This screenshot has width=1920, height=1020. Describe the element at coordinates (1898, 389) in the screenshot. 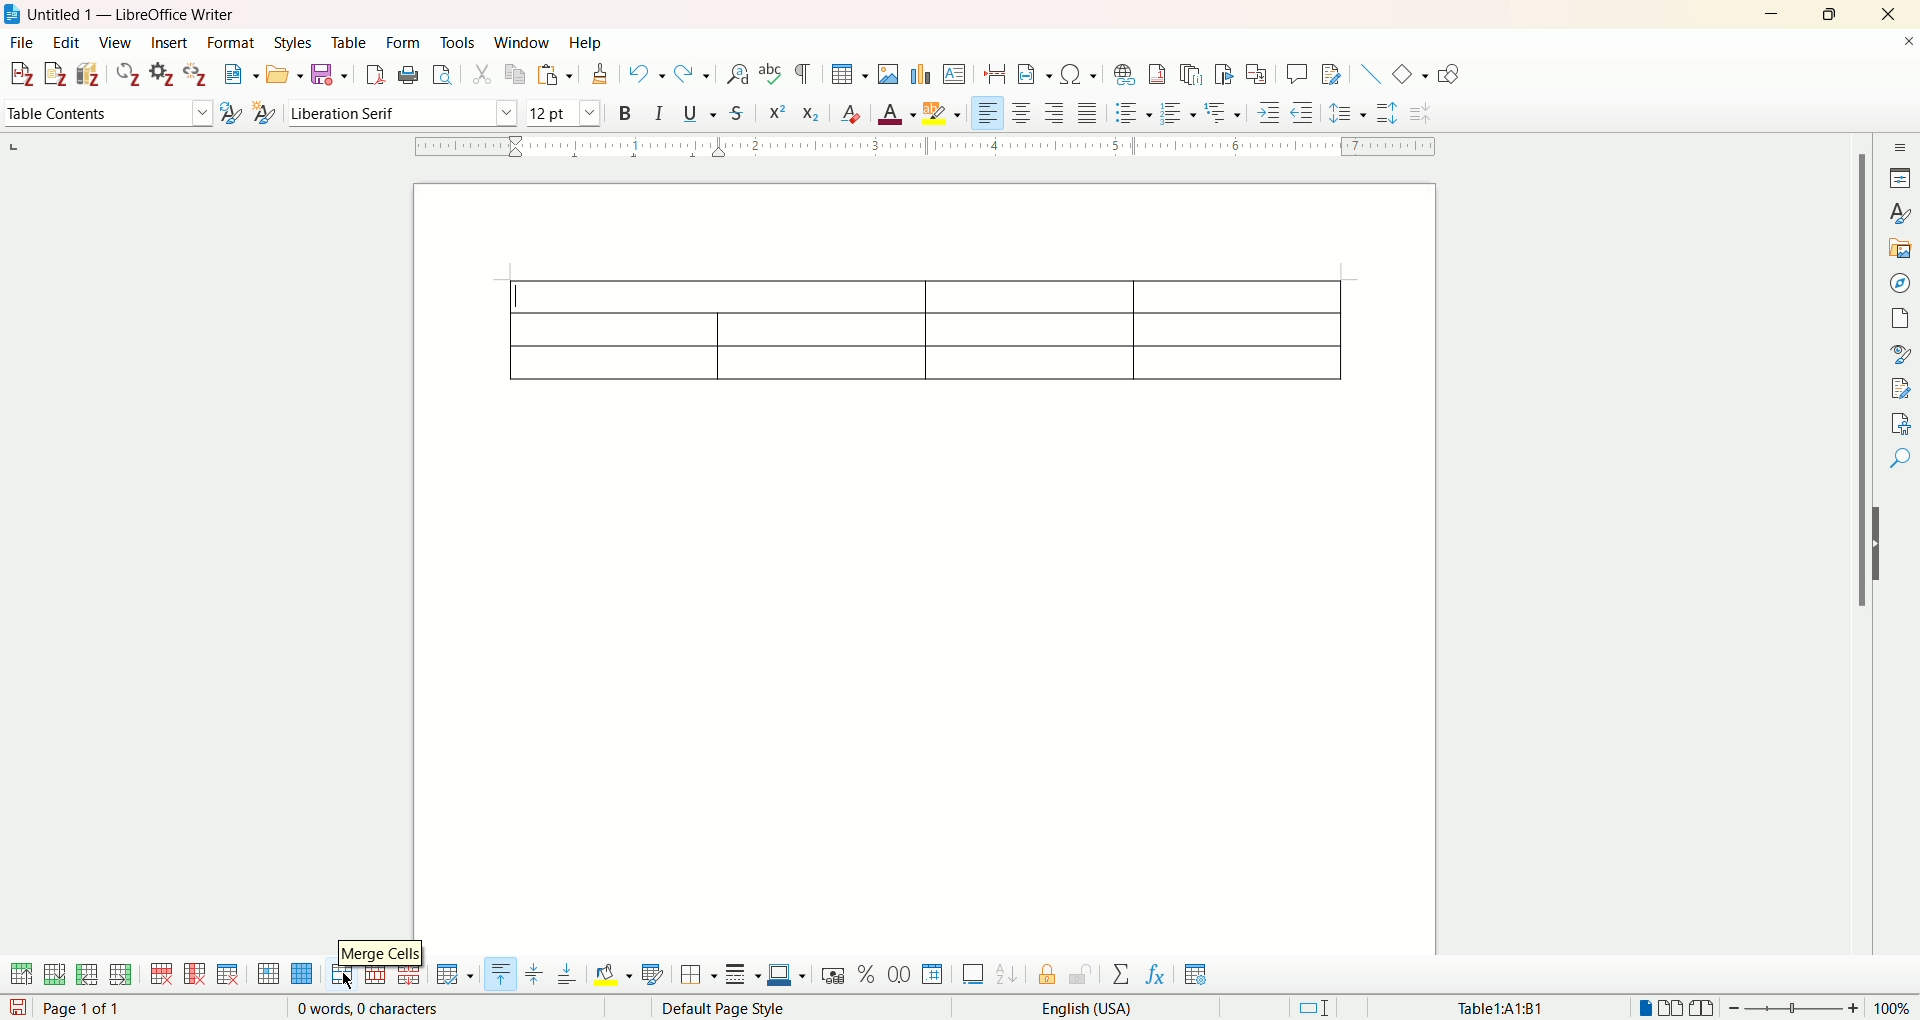

I see `manage changes` at that location.